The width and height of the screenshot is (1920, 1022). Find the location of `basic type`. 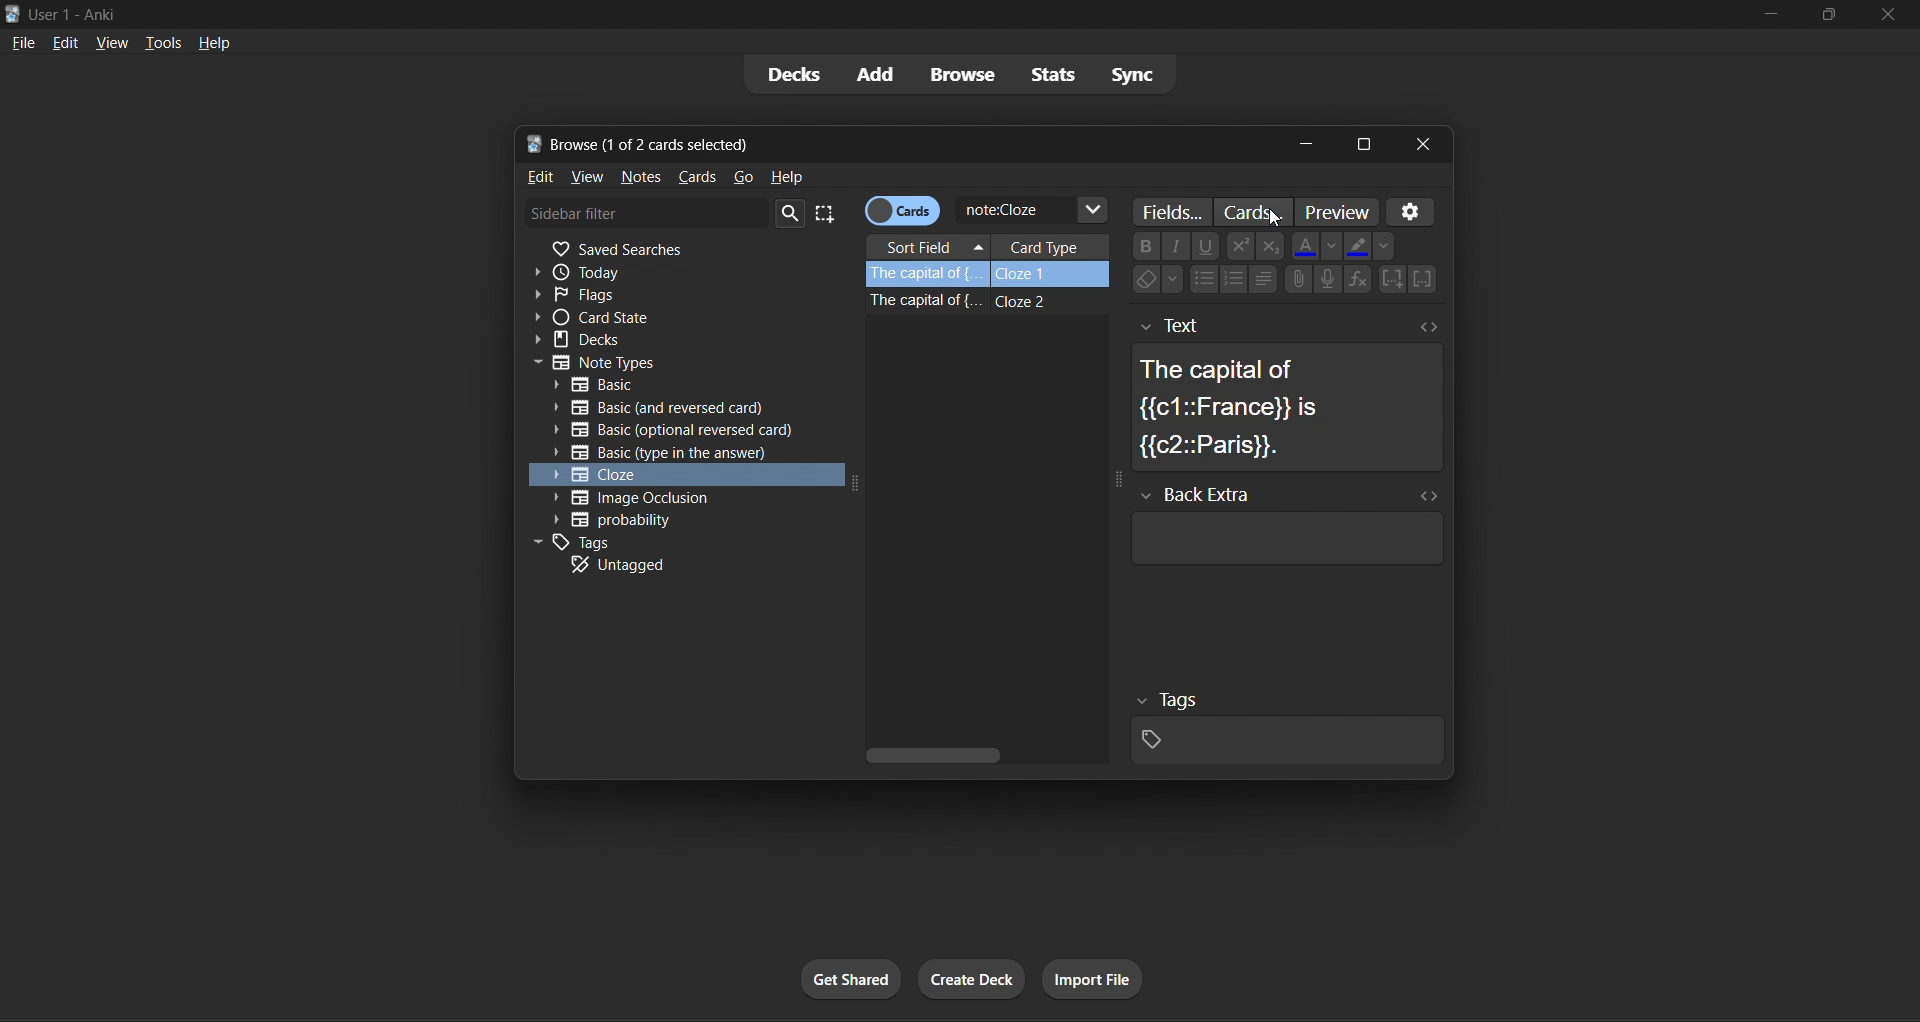

basic type is located at coordinates (681, 385).